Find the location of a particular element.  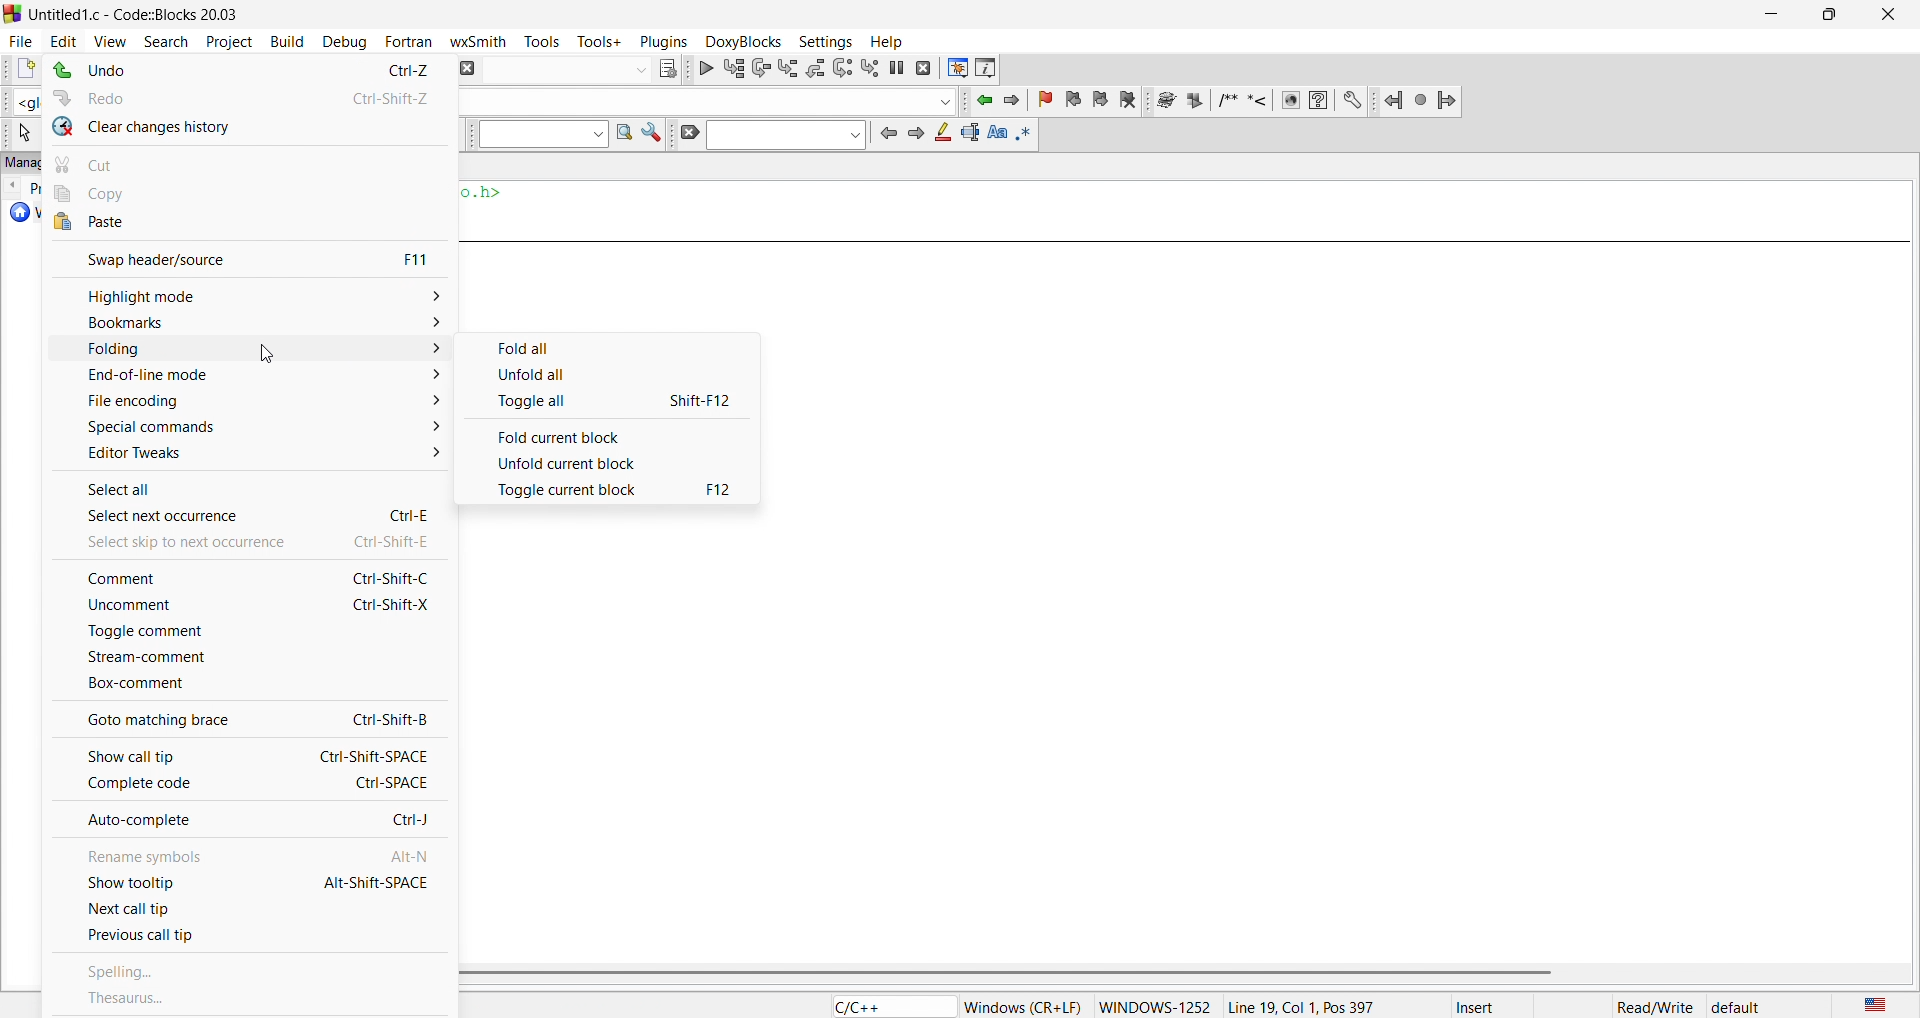

run doxy wizard is located at coordinates (1165, 100).